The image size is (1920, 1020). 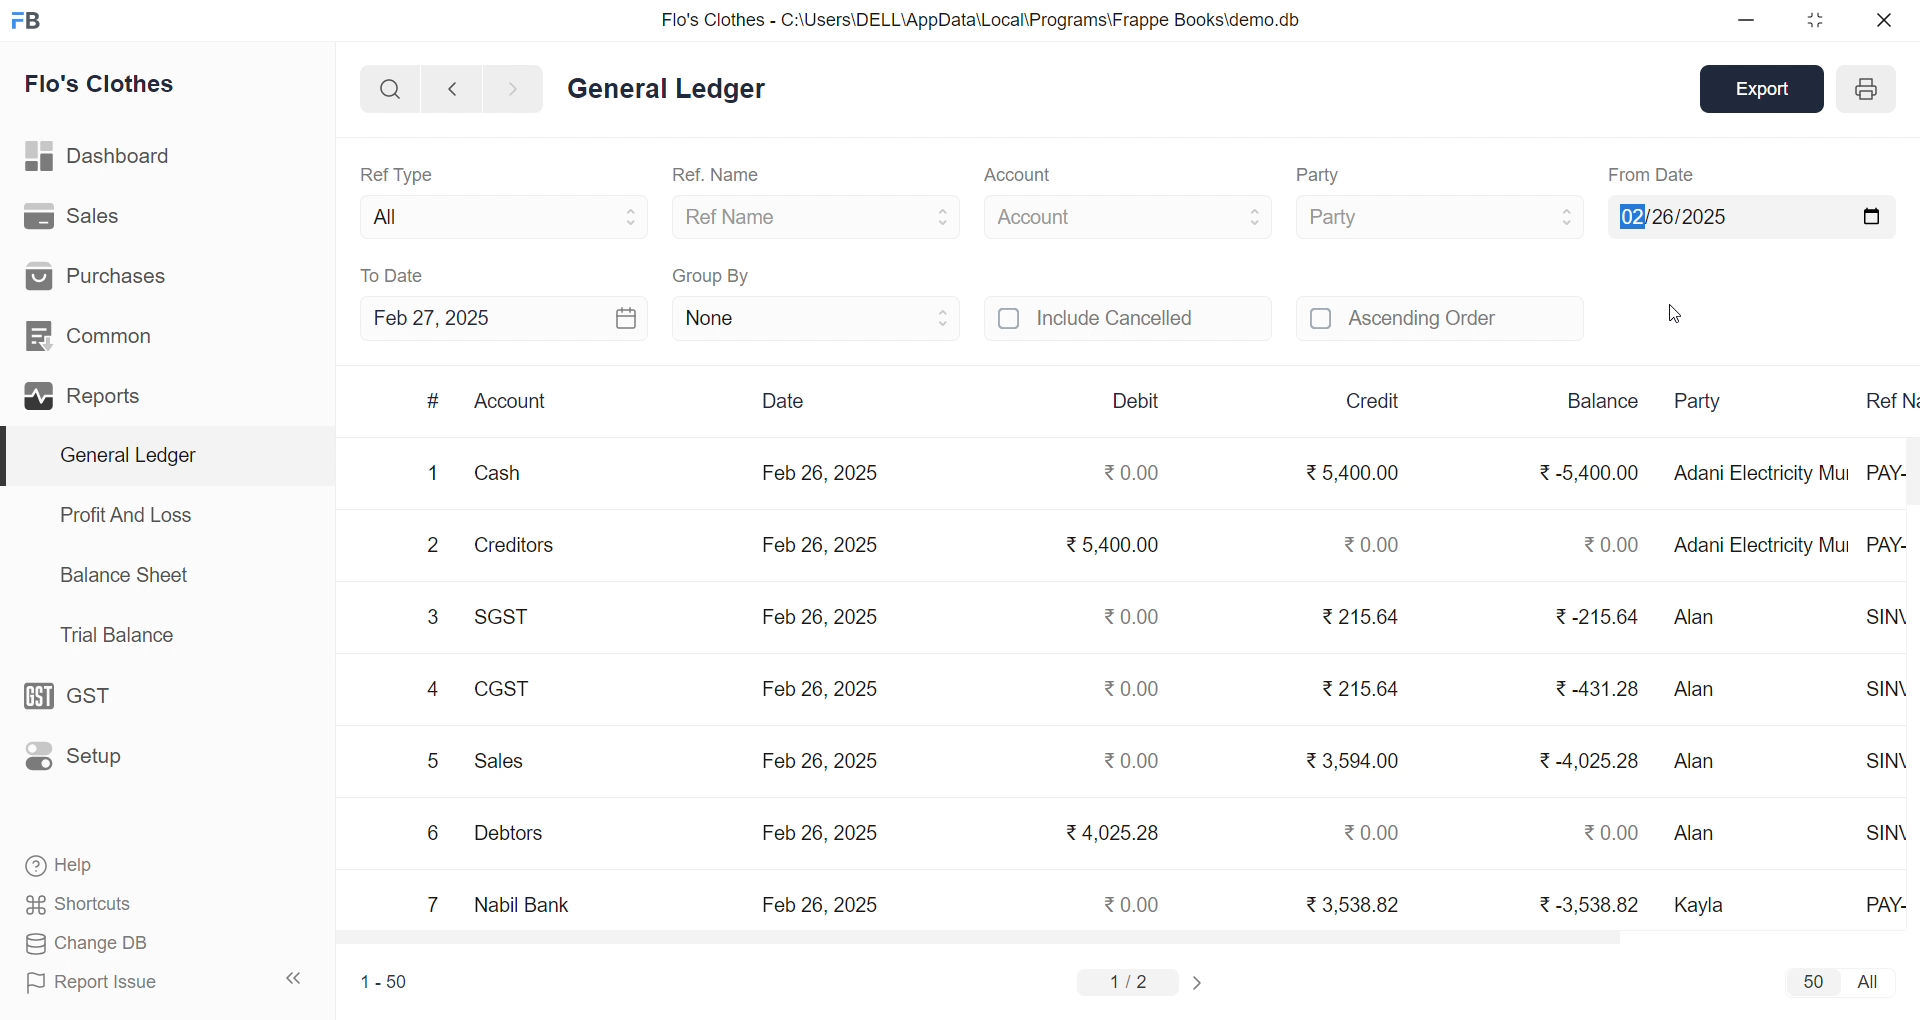 What do you see at coordinates (1760, 472) in the screenshot?
I see `Adani Electricity Mui..` at bounding box center [1760, 472].